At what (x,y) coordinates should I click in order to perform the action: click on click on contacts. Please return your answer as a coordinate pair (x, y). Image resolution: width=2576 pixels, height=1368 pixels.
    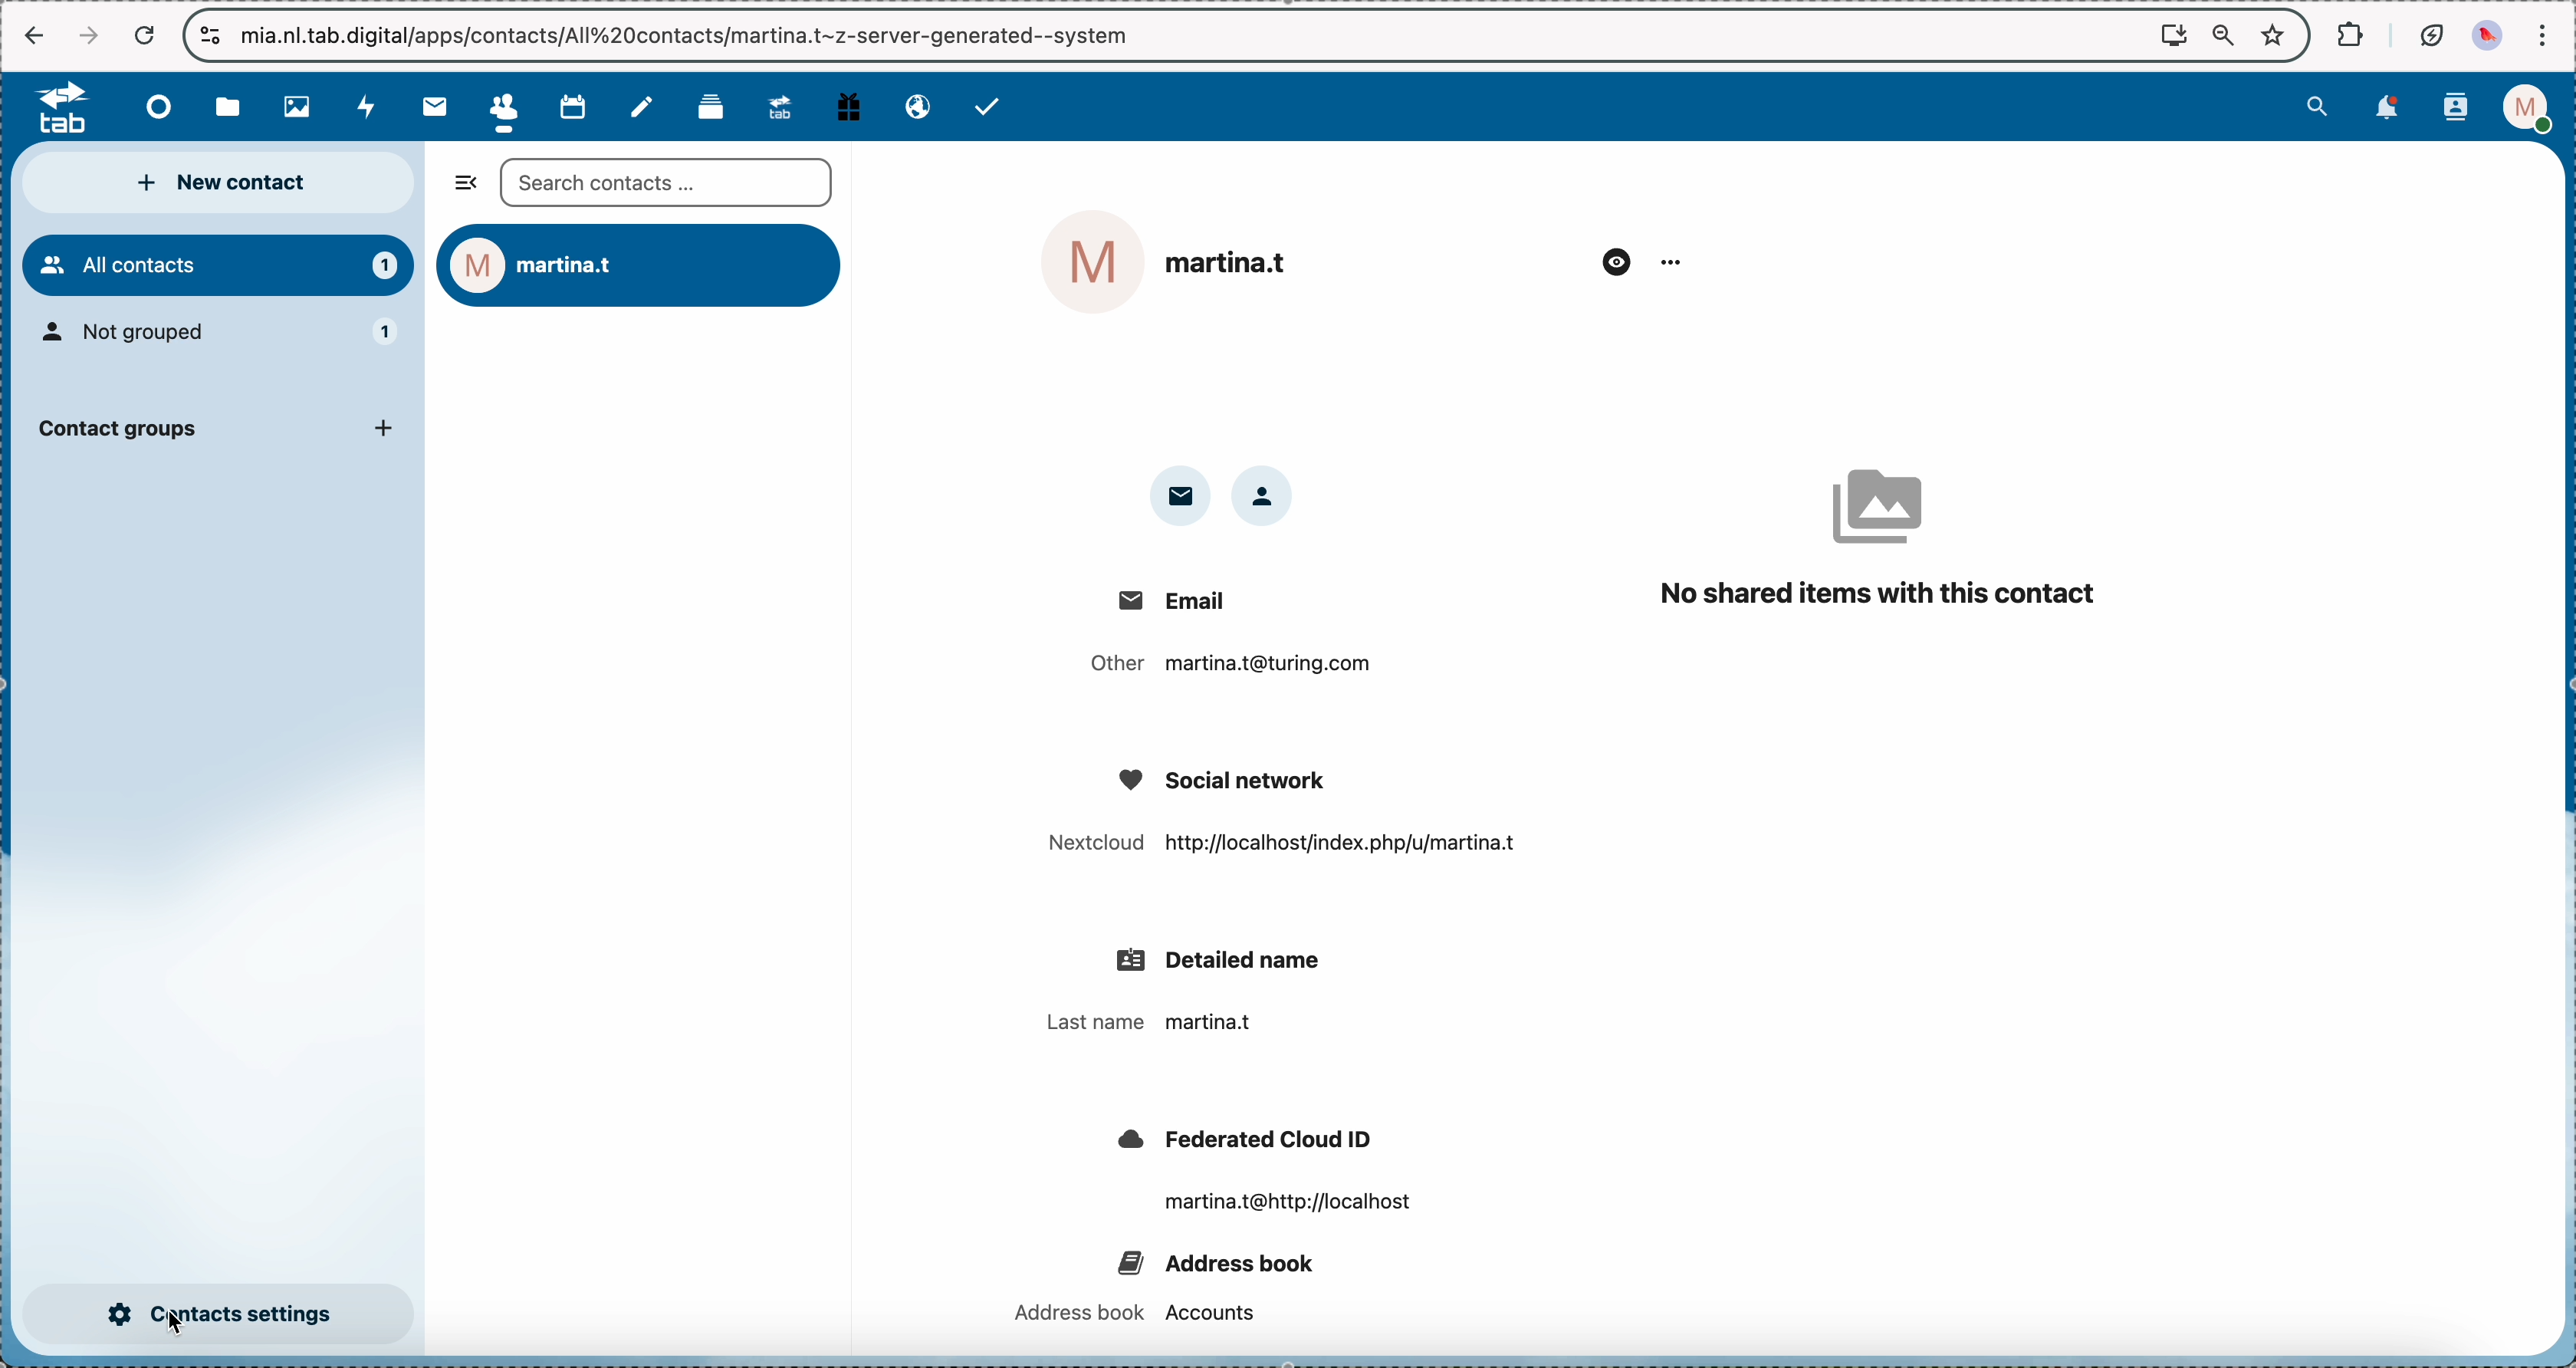
    Looking at the image, I should click on (501, 108).